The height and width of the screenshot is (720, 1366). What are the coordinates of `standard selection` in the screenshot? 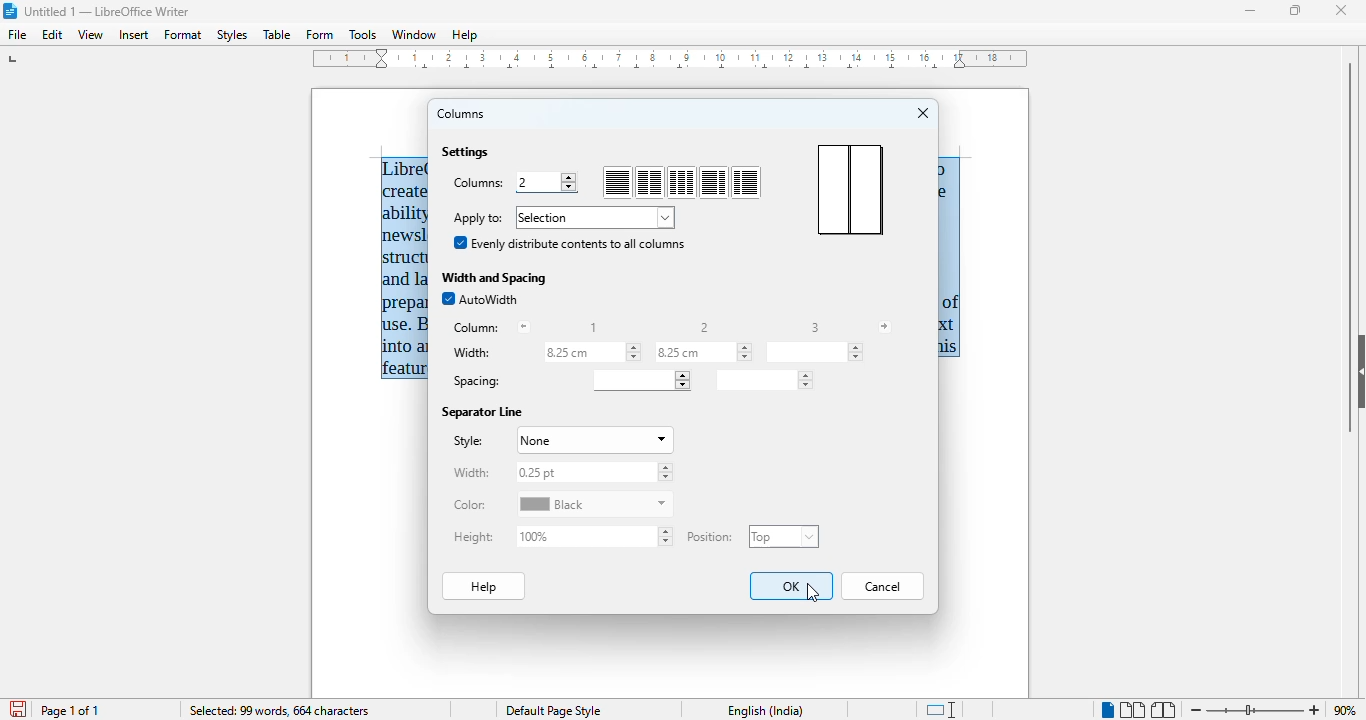 It's located at (943, 709).